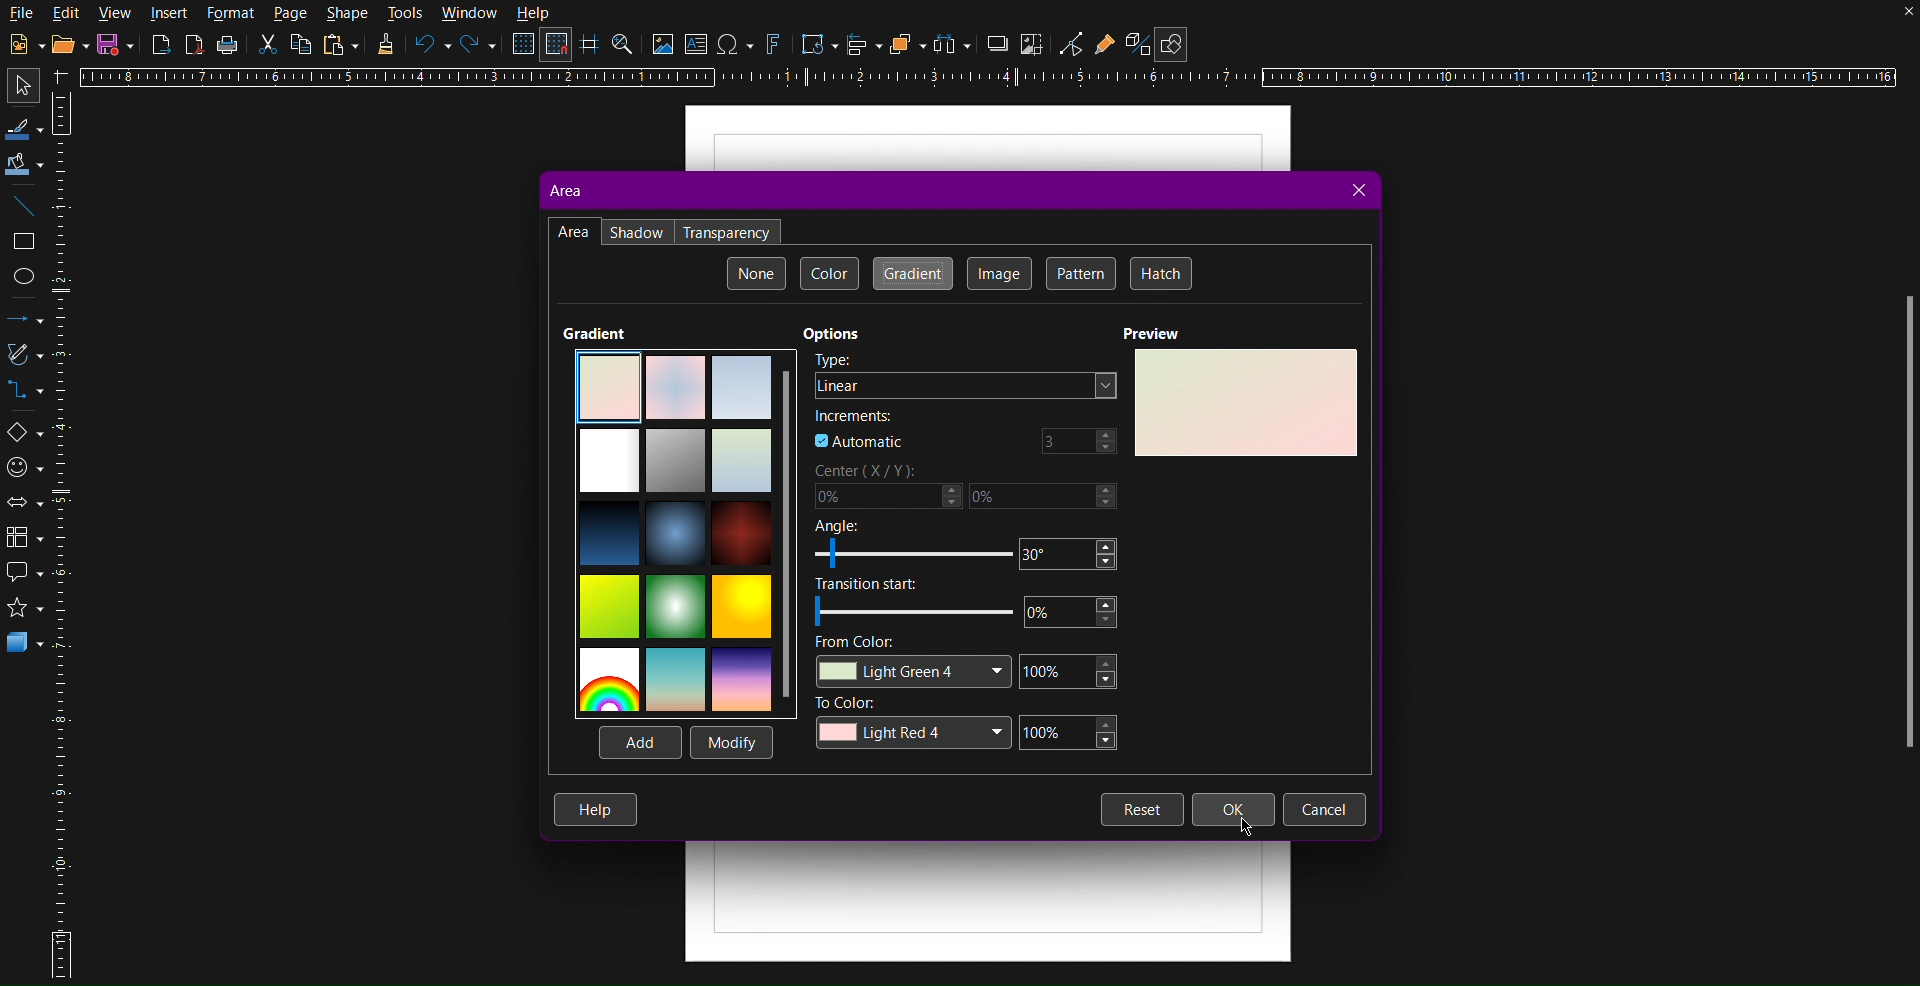 The height and width of the screenshot is (986, 1920). I want to click on Help, so click(596, 811).